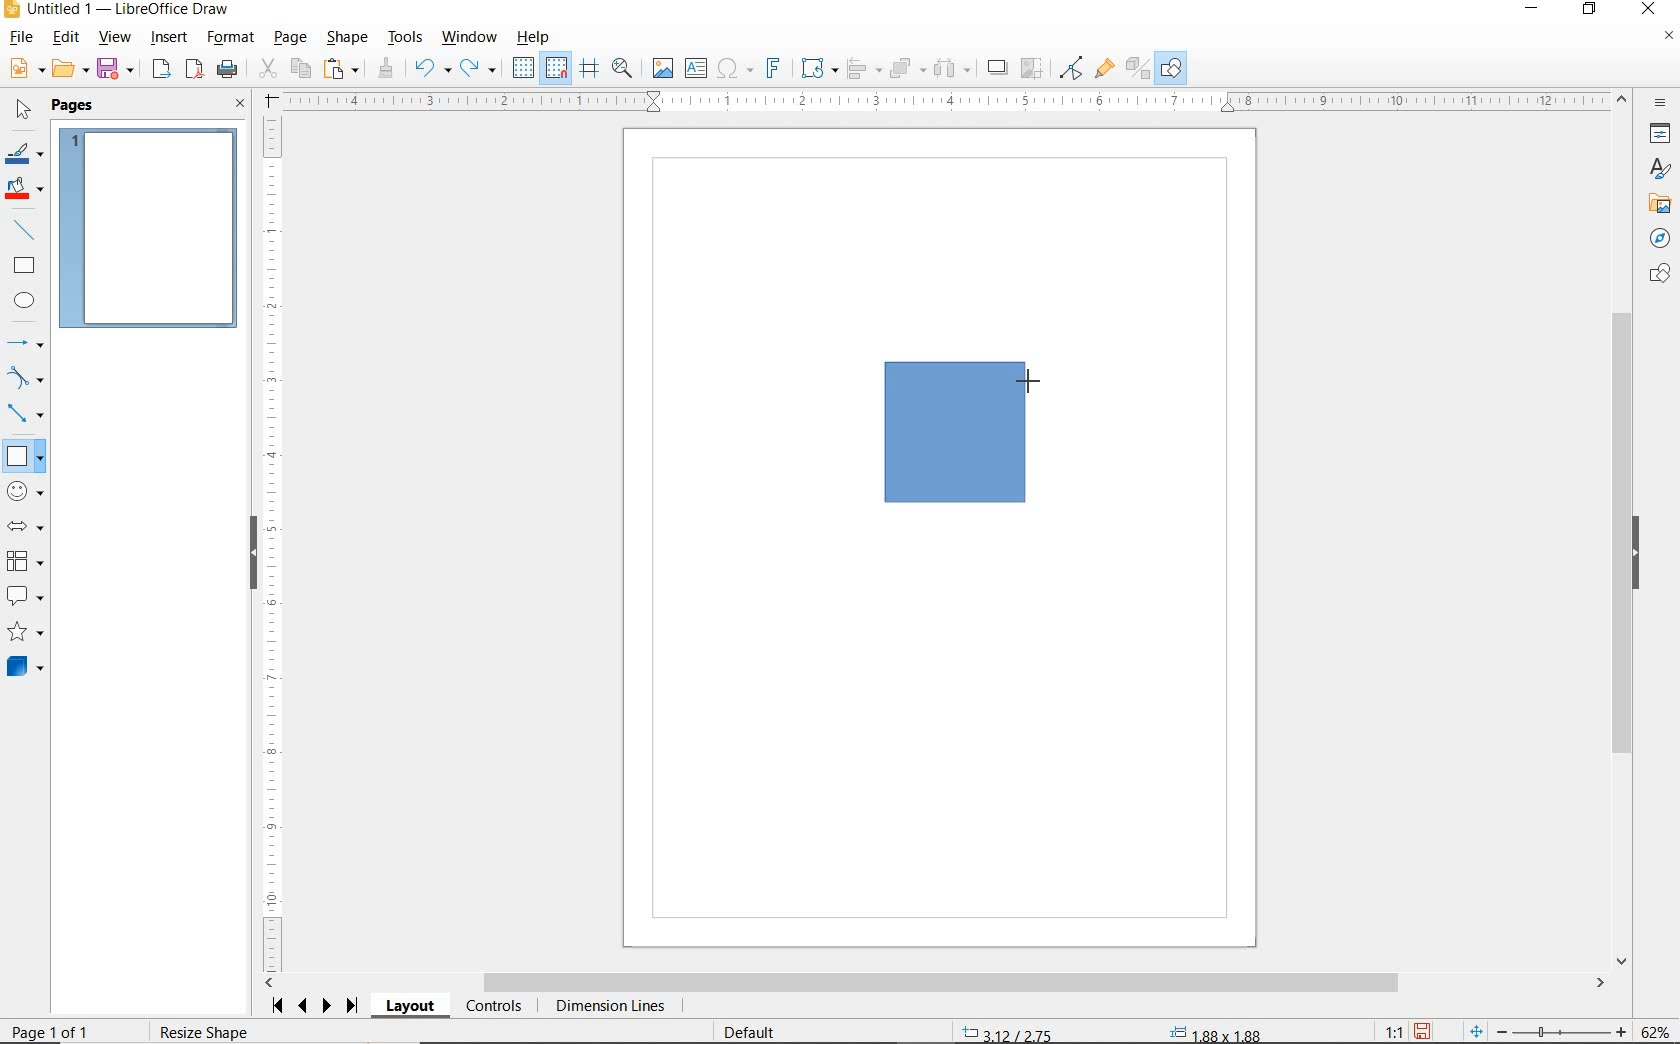 This screenshot has width=1680, height=1044. Describe the element at coordinates (26, 377) in the screenshot. I see `CURVES AND POLYGONS` at that location.